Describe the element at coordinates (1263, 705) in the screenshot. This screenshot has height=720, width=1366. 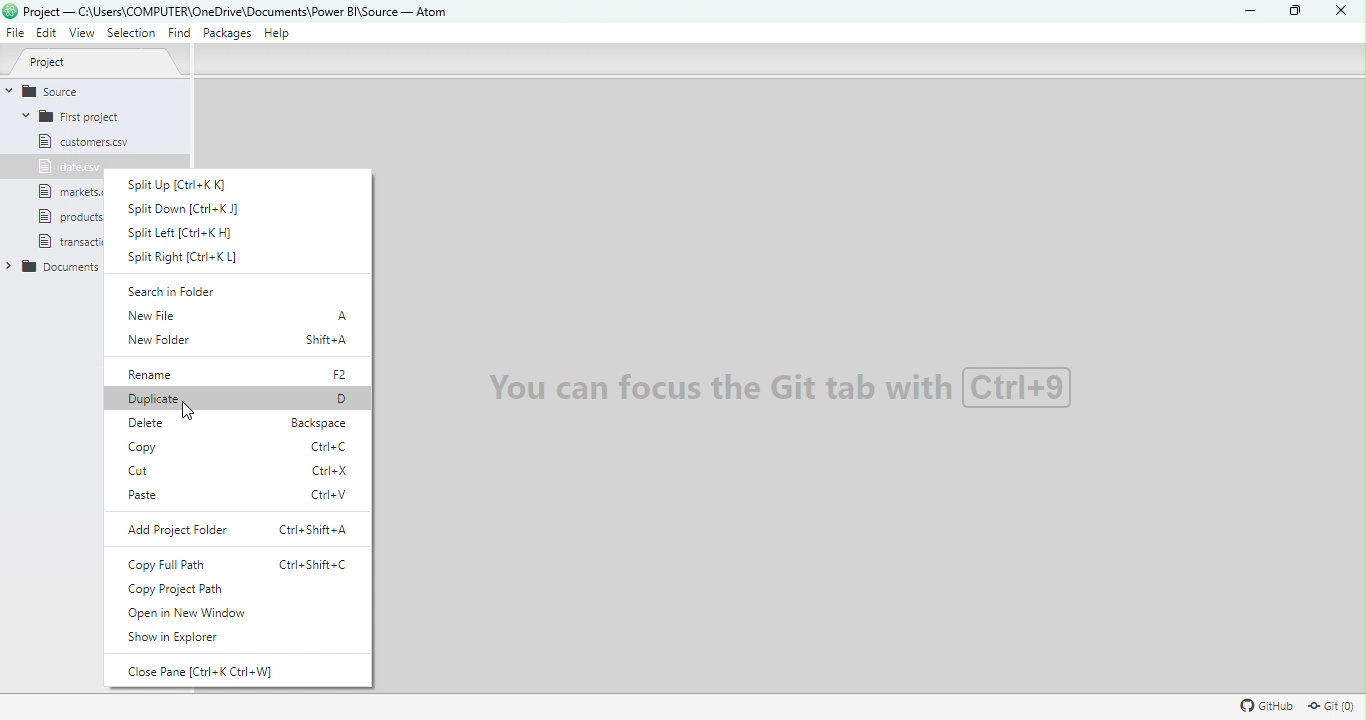
I see `Github` at that location.